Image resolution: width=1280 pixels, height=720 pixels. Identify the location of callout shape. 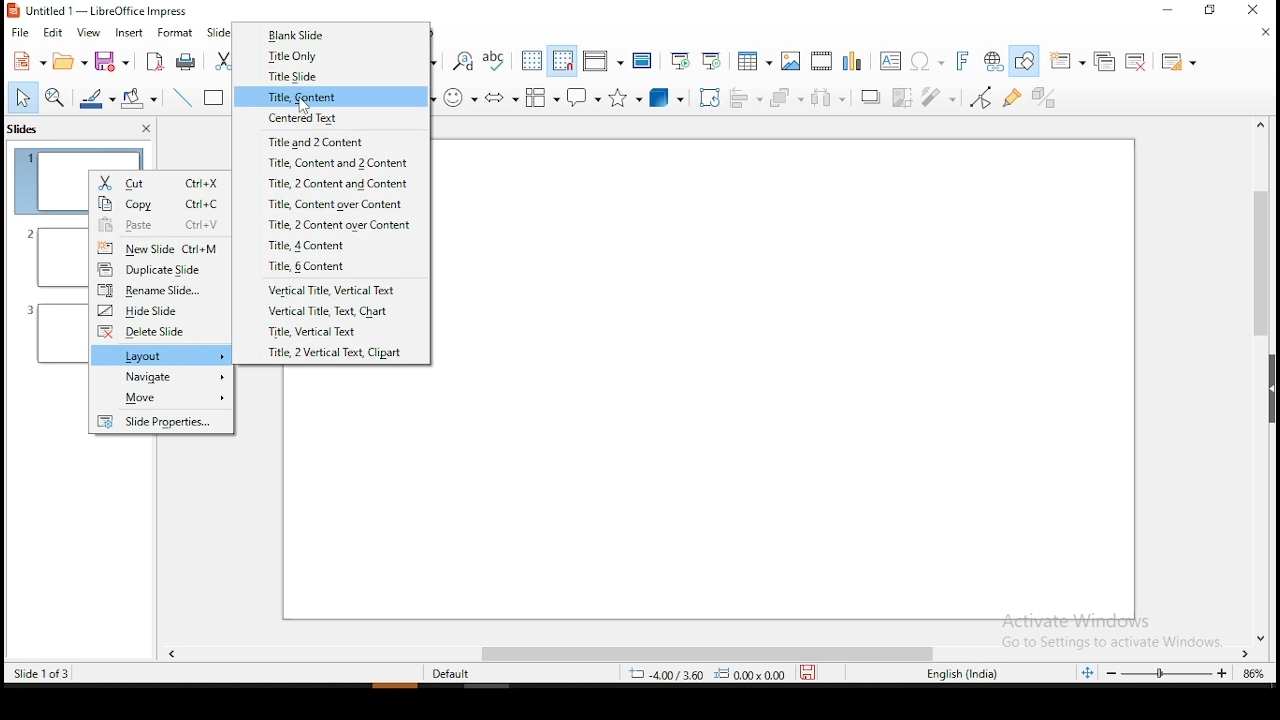
(586, 98).